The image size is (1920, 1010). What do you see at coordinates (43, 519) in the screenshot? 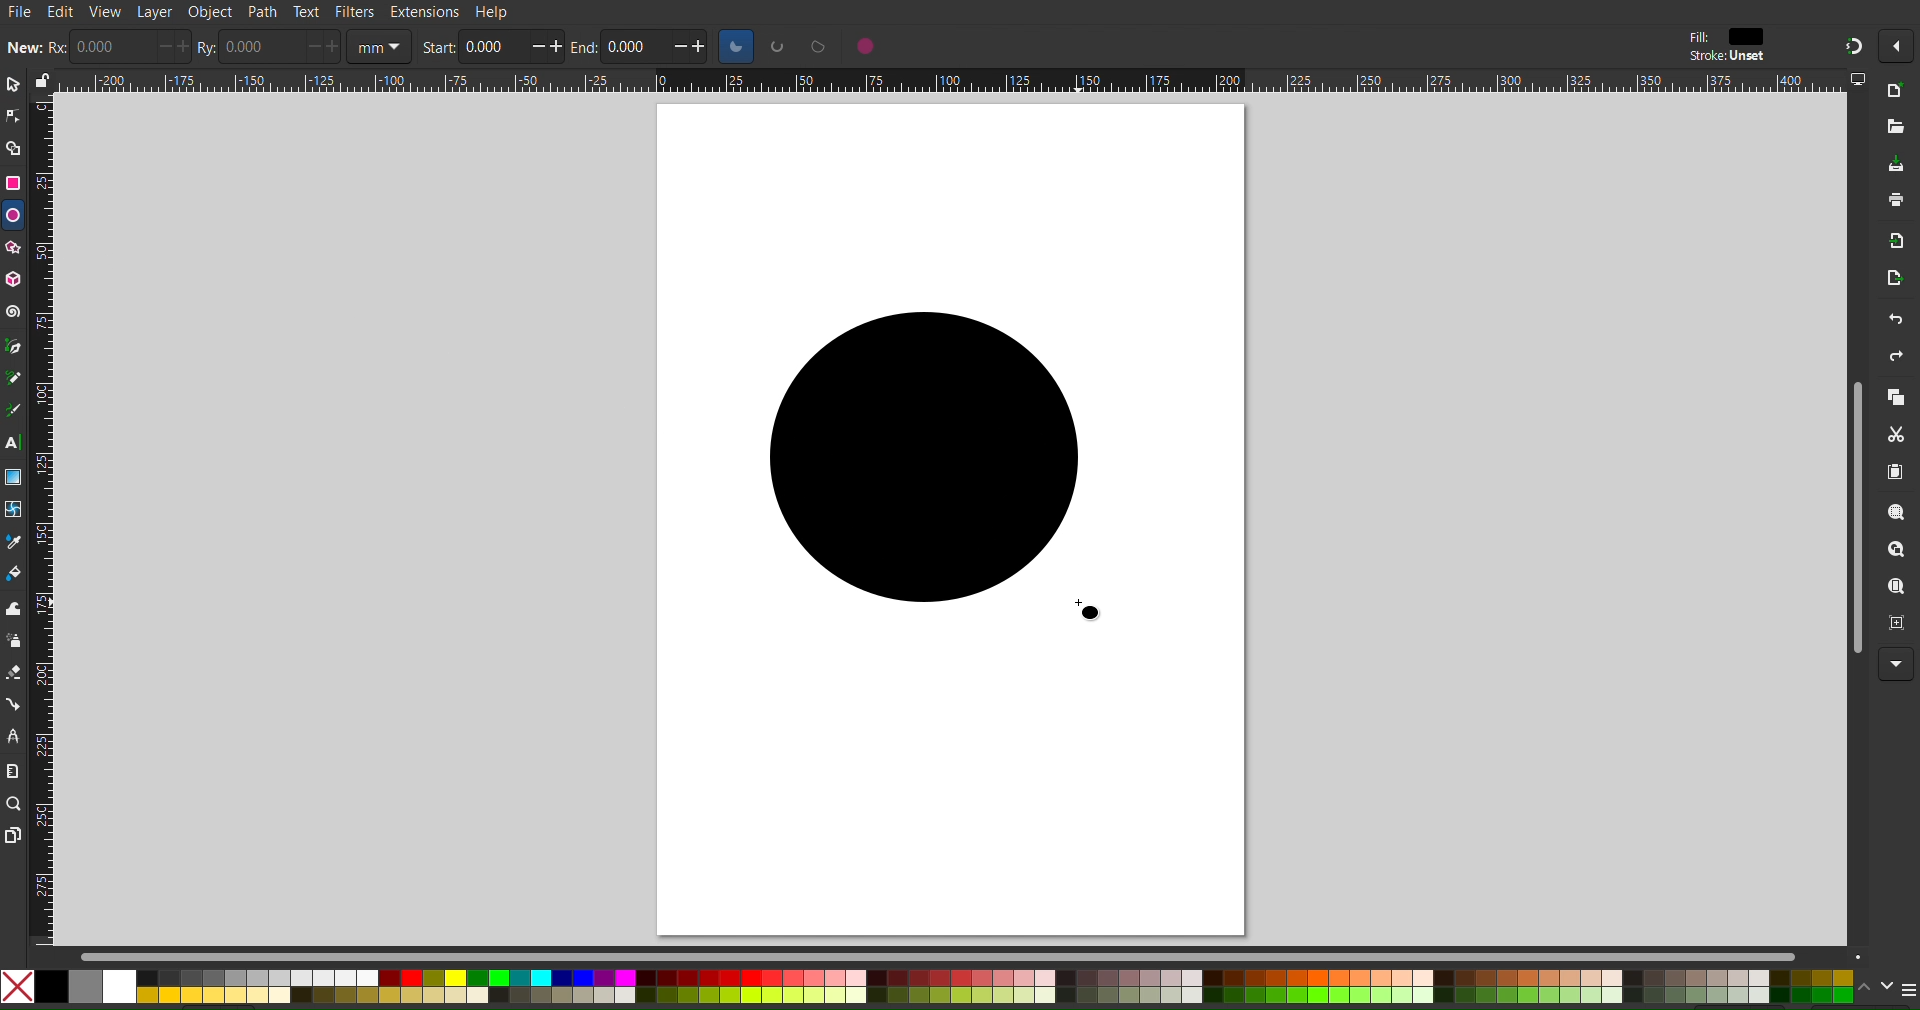
I see `Vertical Ruler` at bounding box center [43, 519].